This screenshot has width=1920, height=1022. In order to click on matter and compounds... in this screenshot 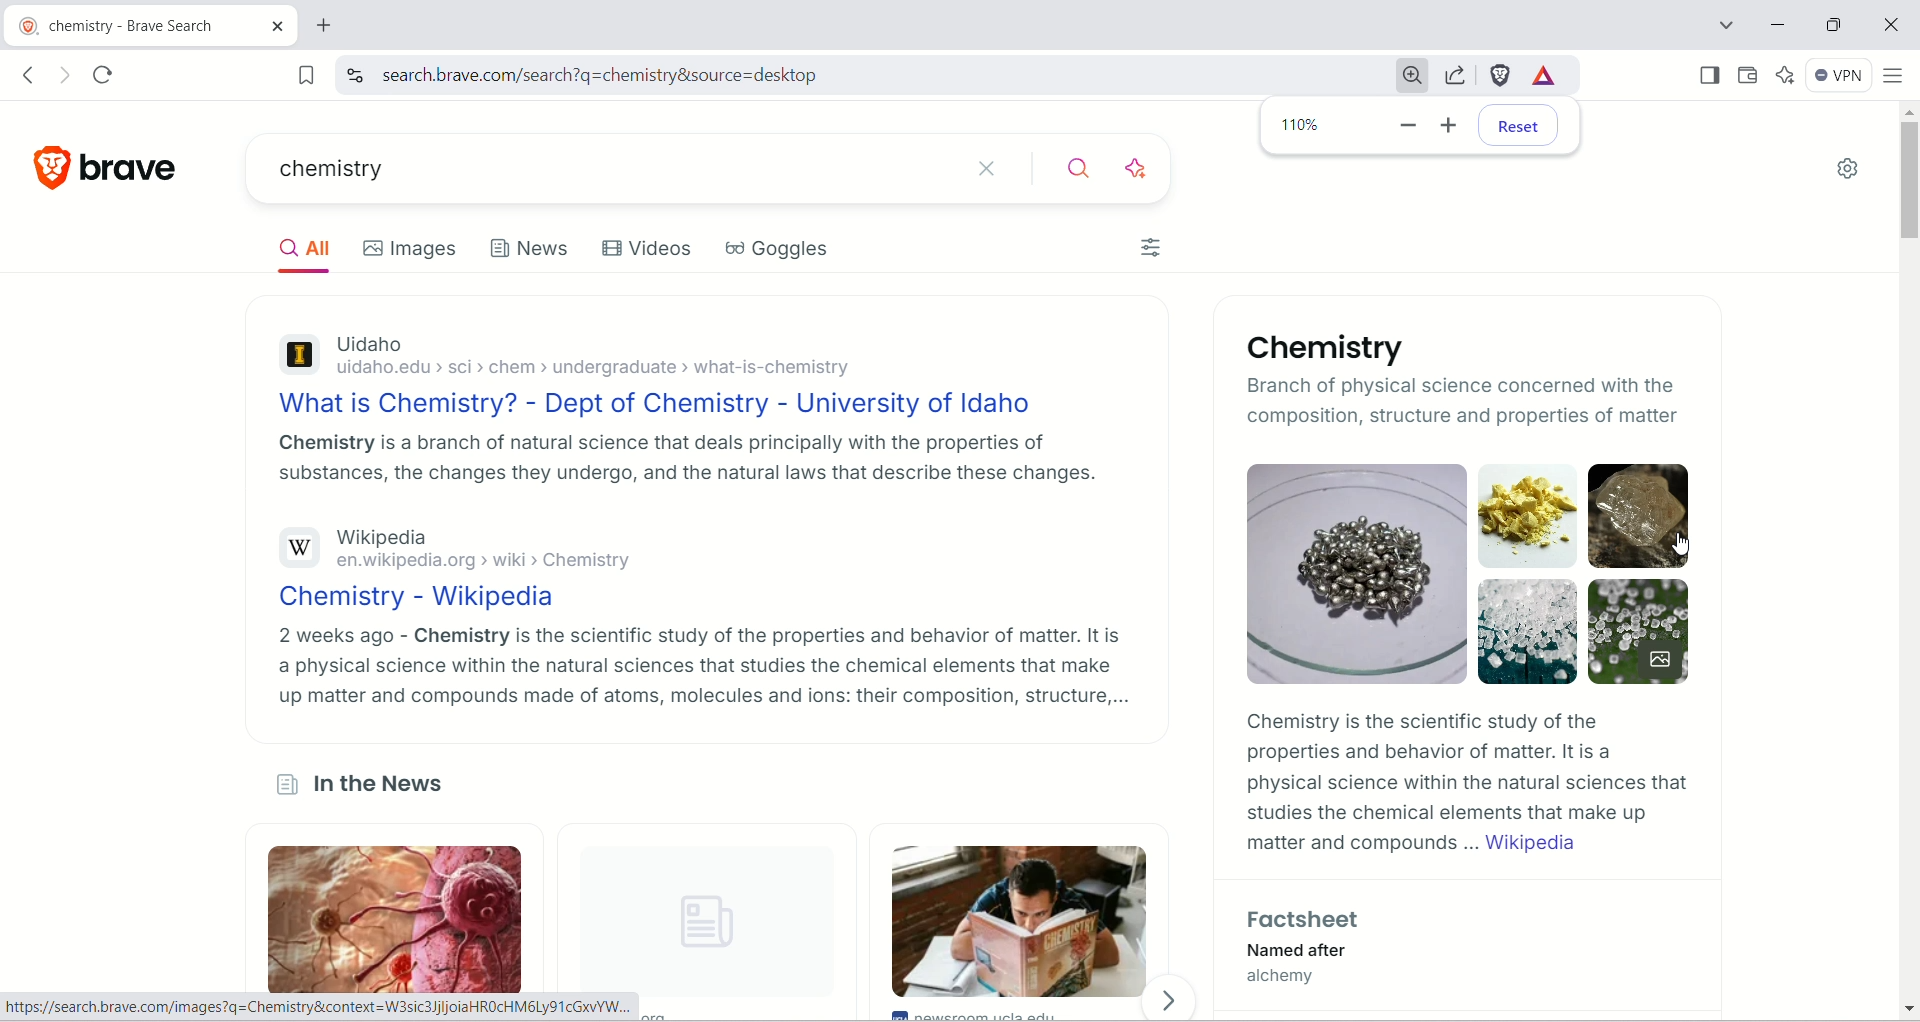, I will do `click(1359, 842)`.